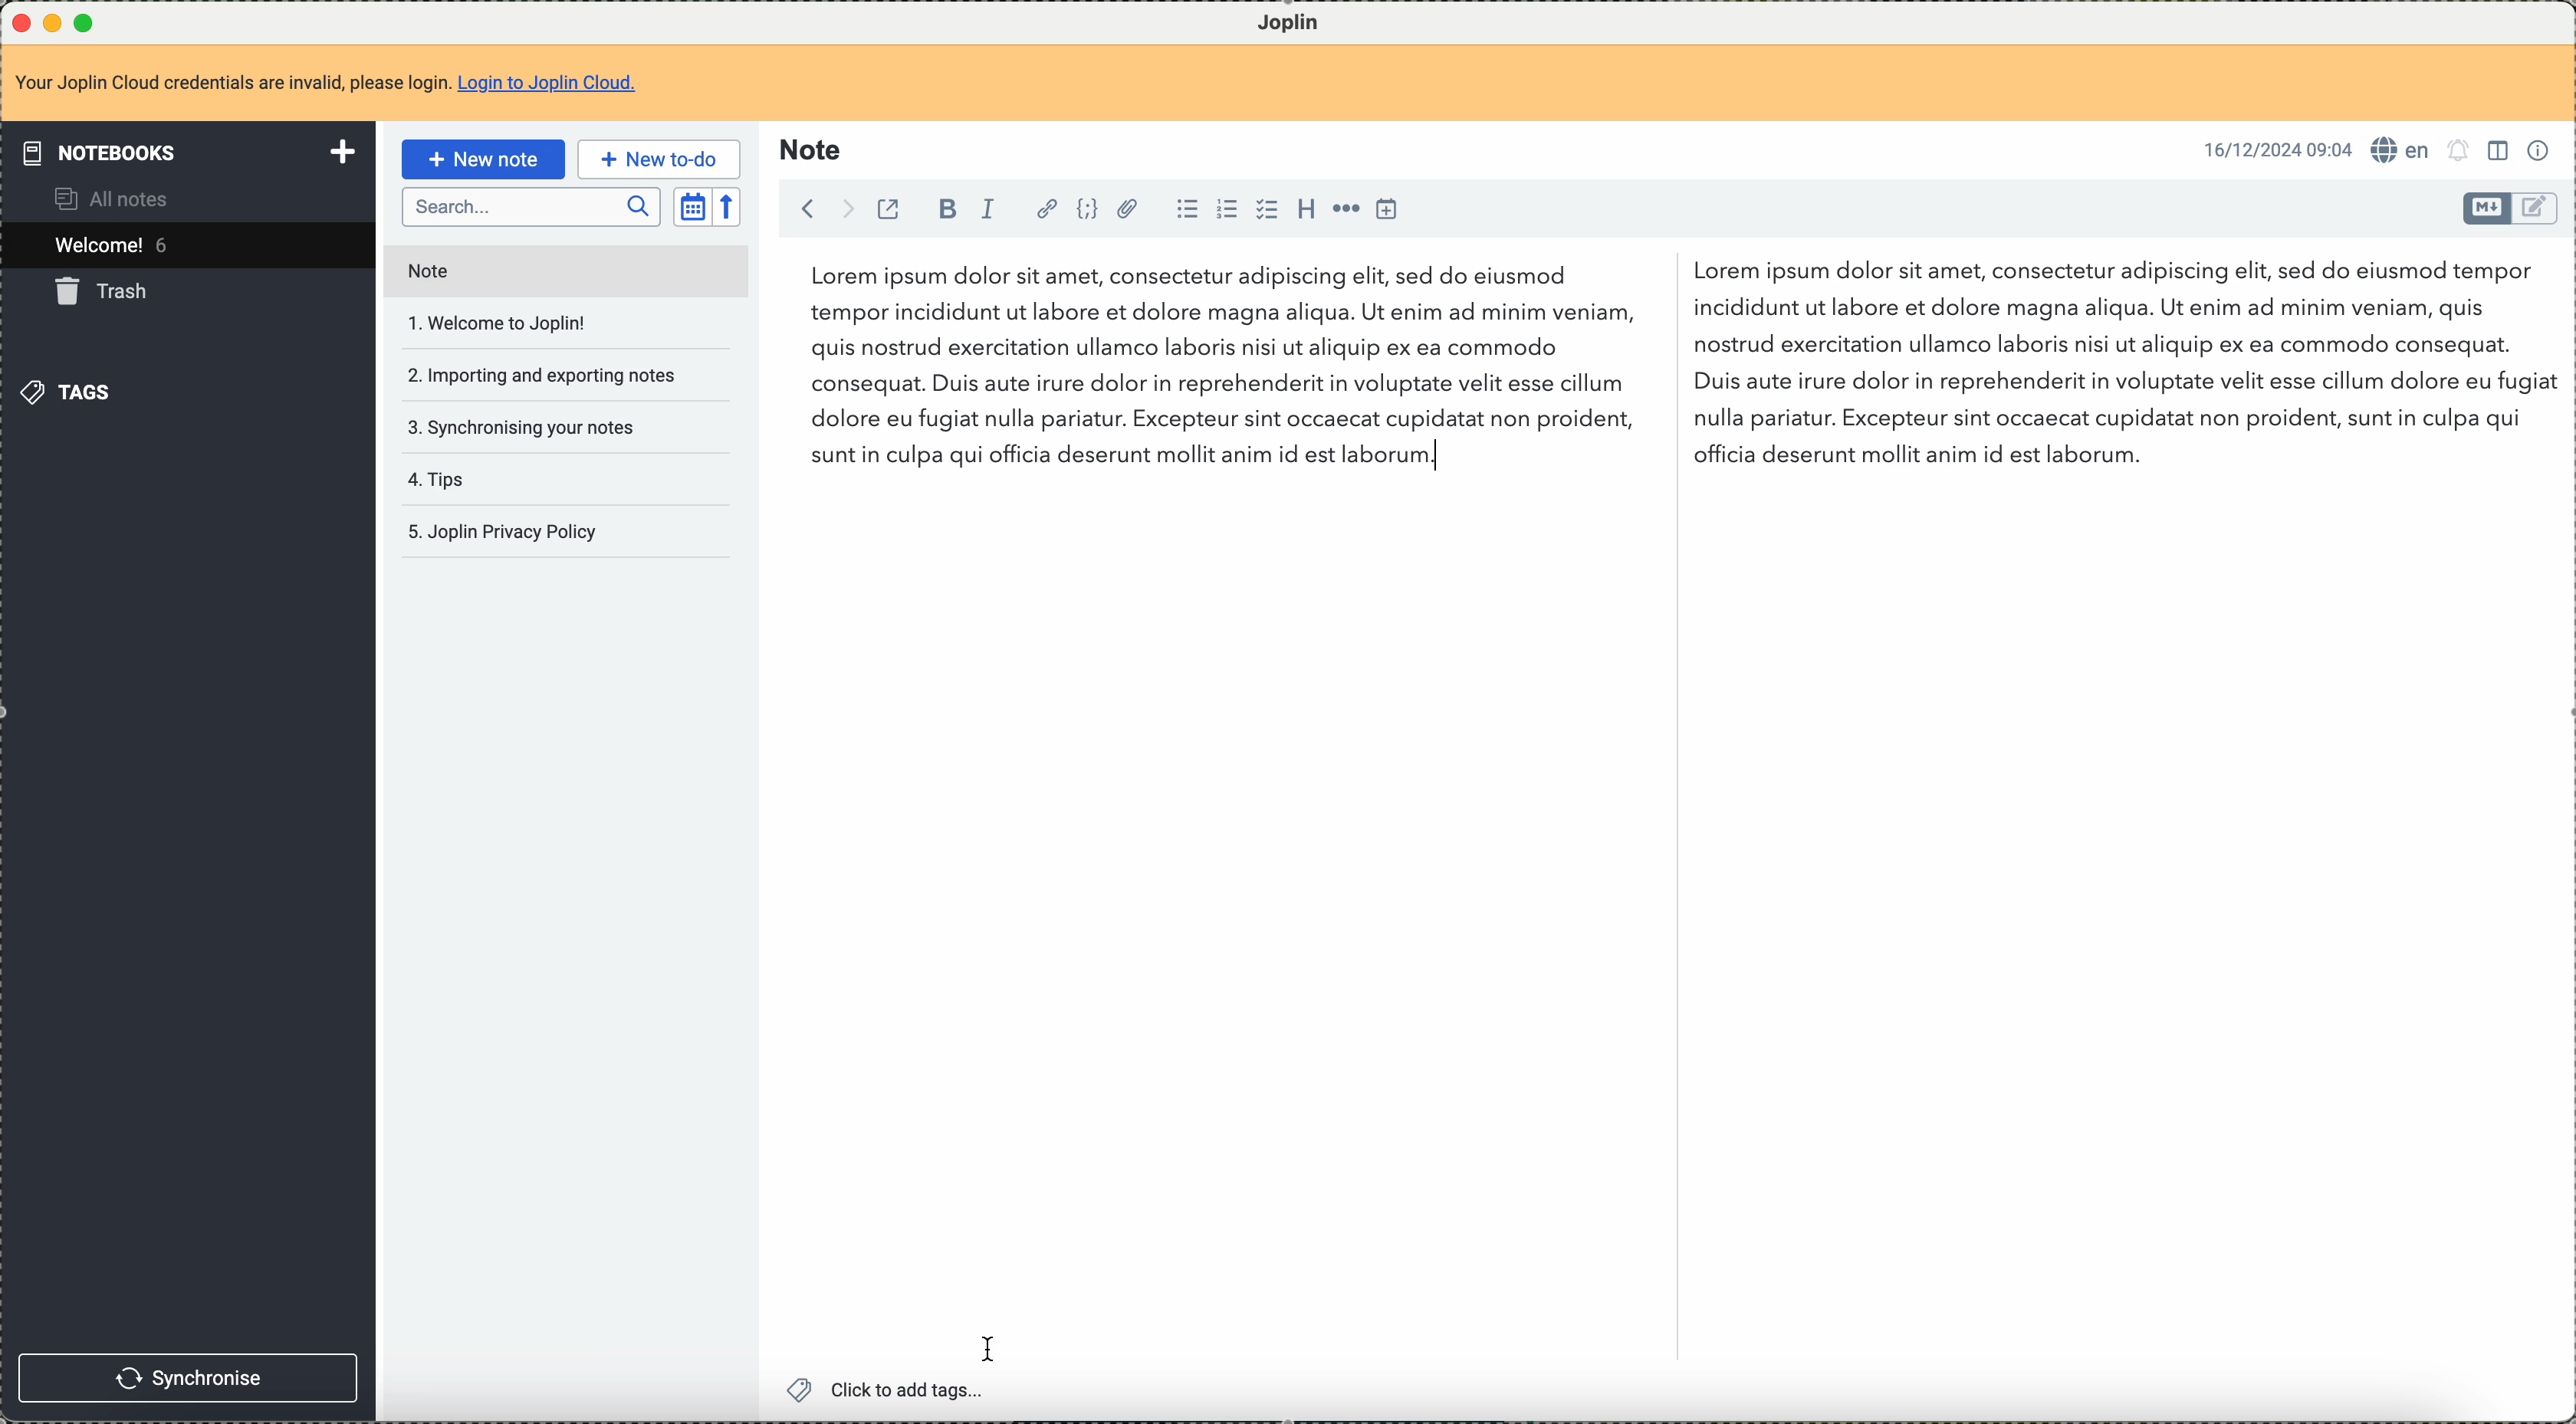 This screenshot has width=2576, height=1424. What do you see at coordinates (507, 325) in the screenshot?
I see `welcome to joplin` at bounding box center [507, 325].